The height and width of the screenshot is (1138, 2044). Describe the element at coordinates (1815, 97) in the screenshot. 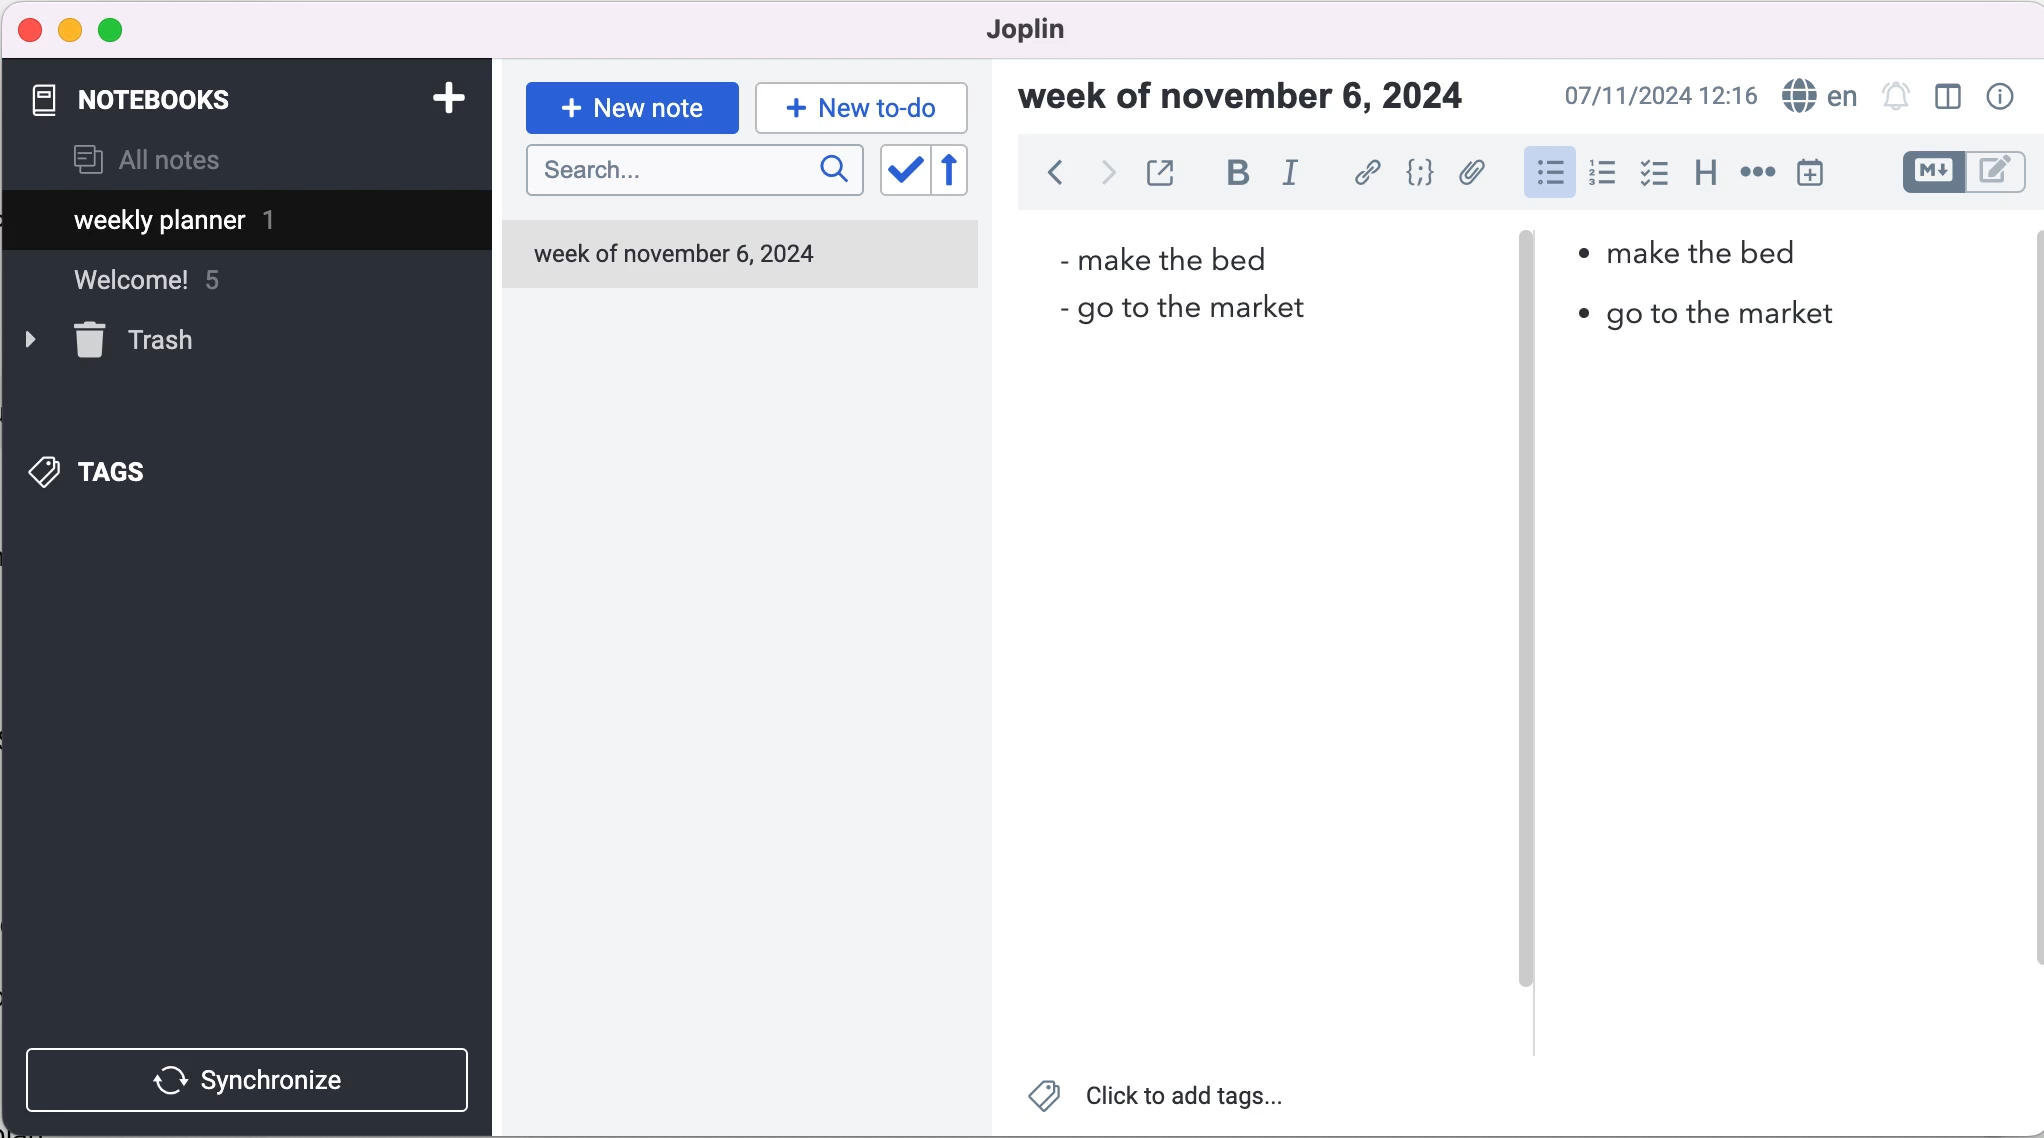

I see `language` at that location.